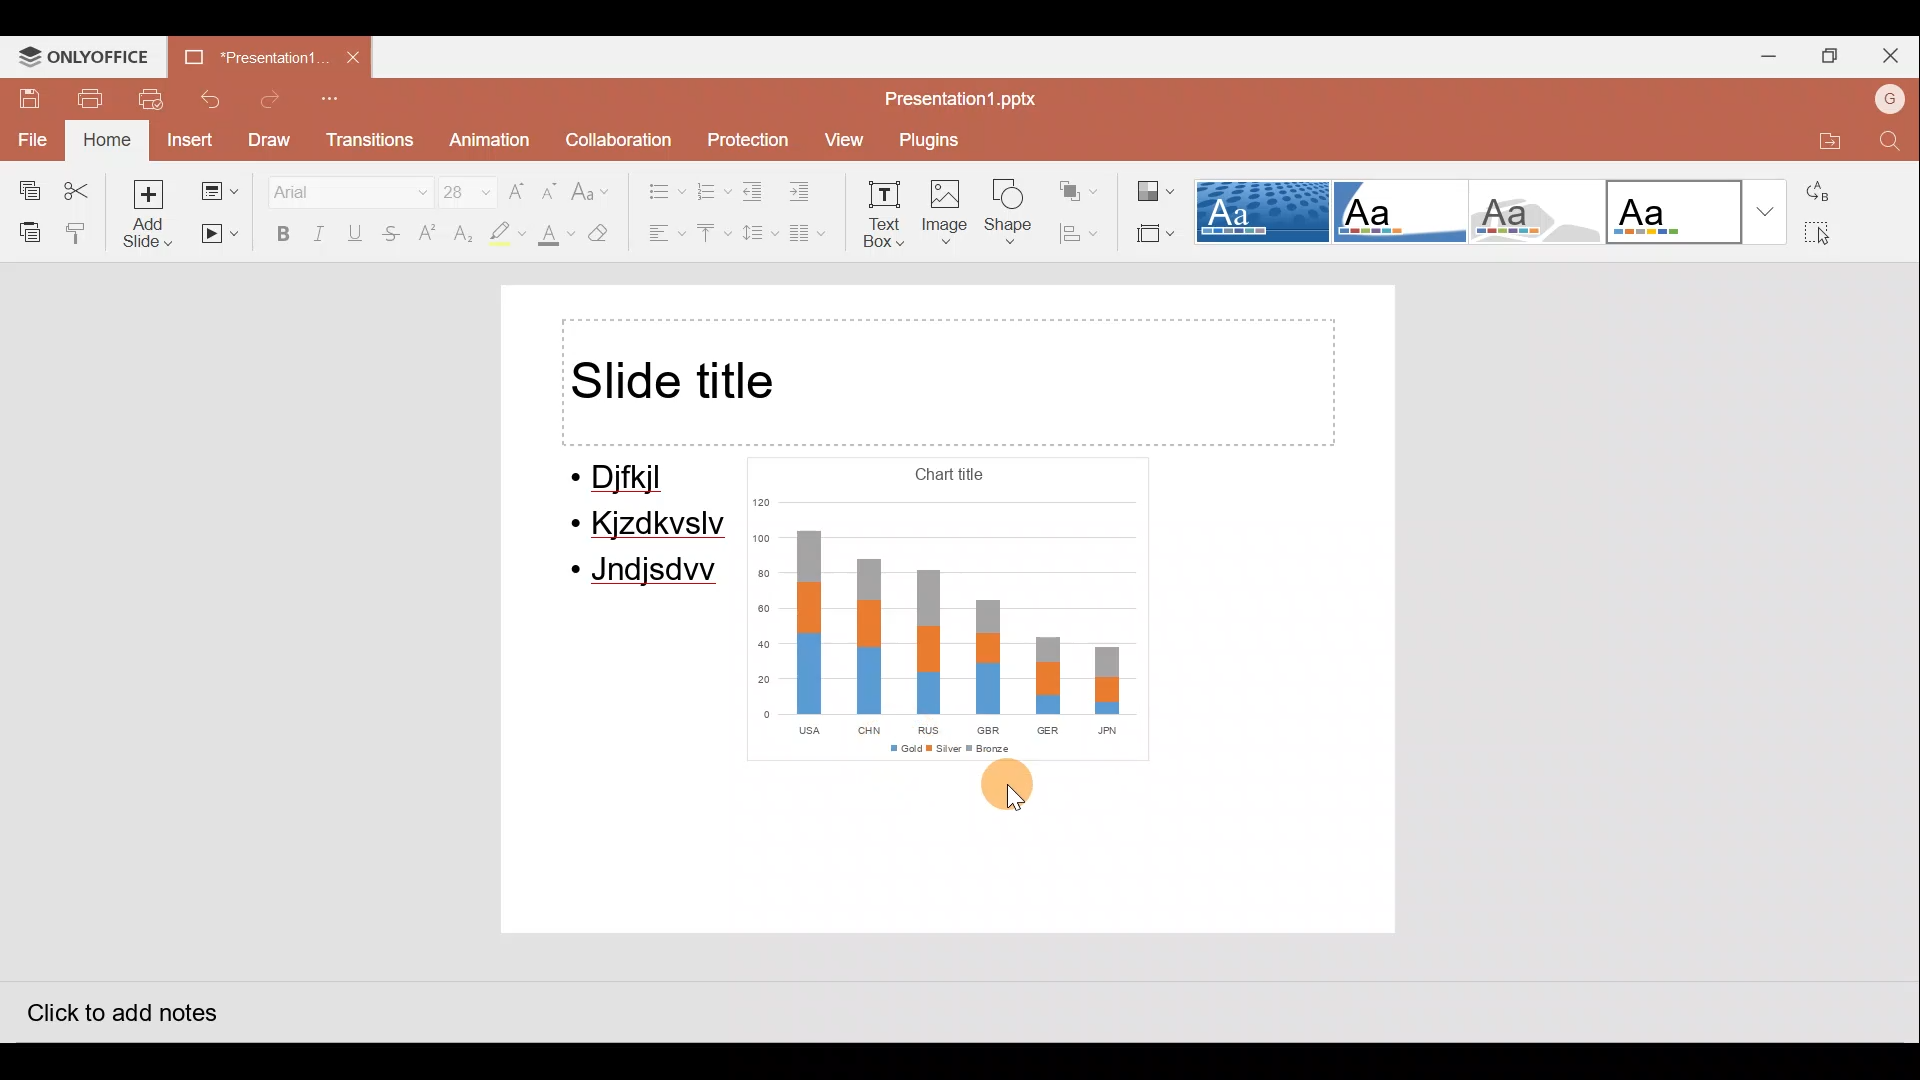 The height and width of the screenshot is (1080, 1920). I want to click on Add slide, so click(149, 213).